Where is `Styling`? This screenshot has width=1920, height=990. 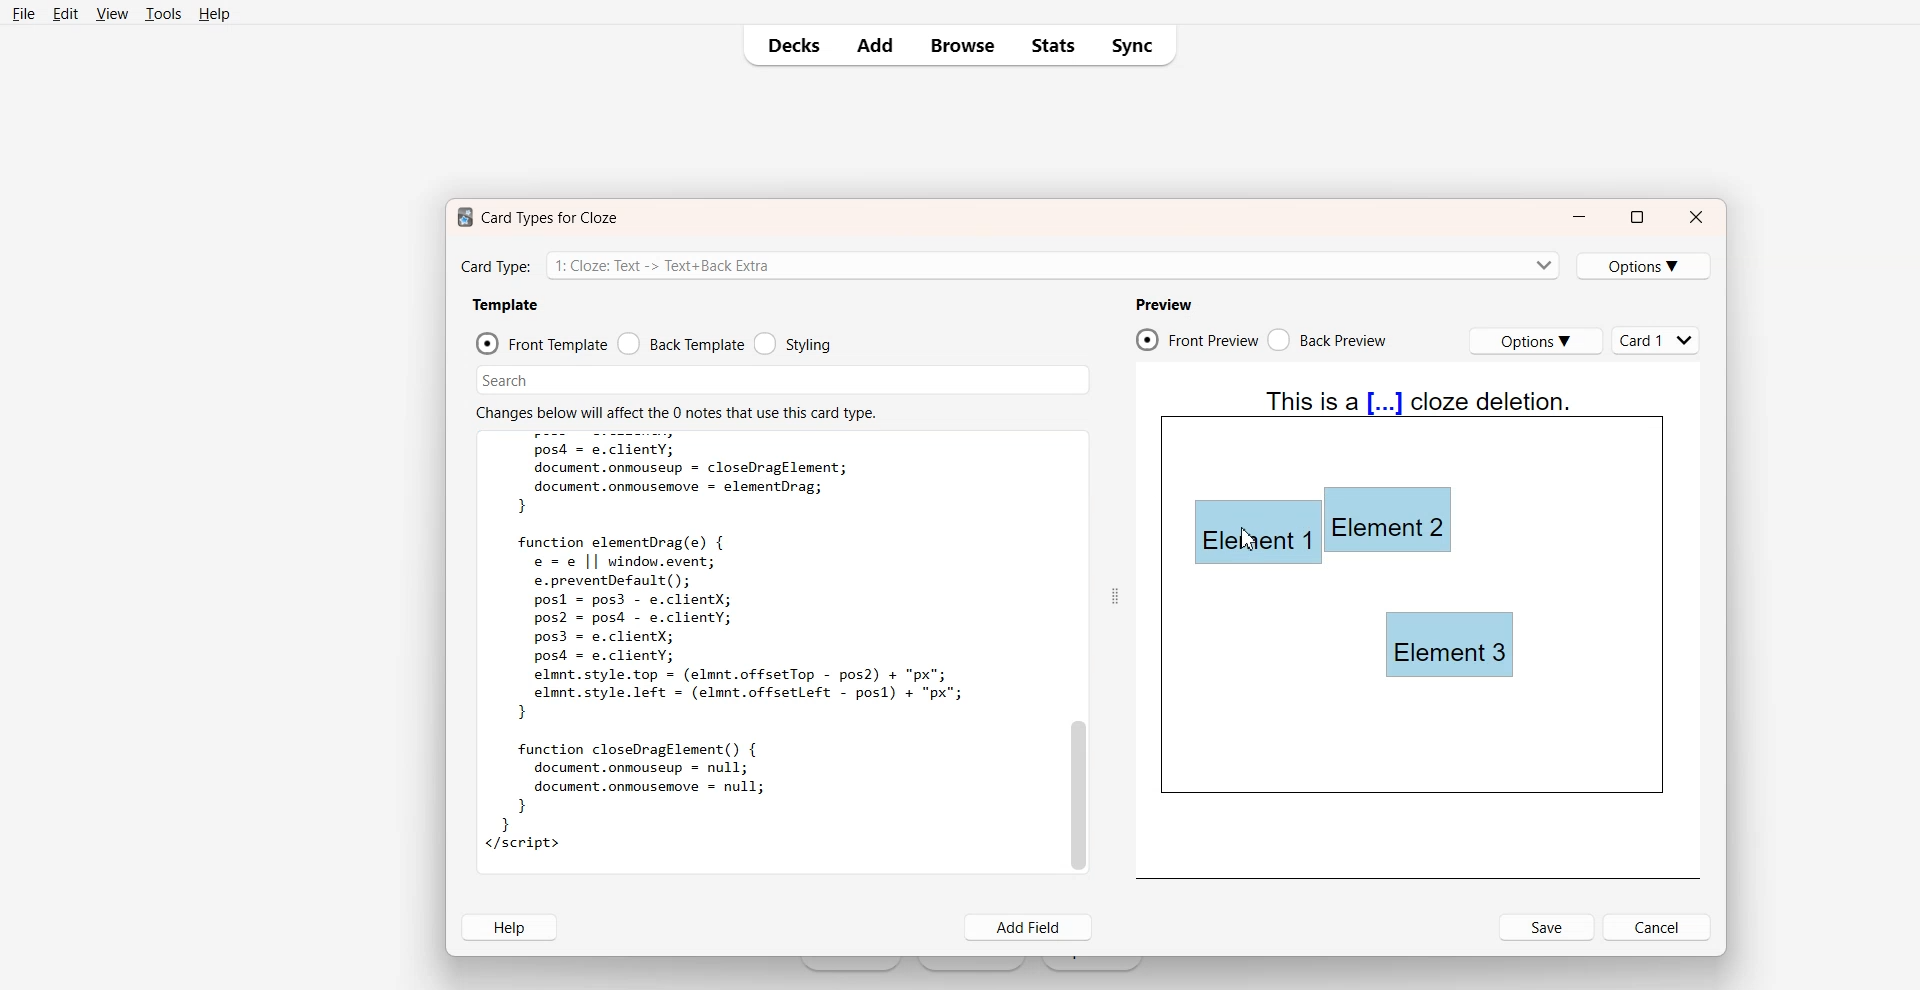 Styling is located at coordinates (792, 343).